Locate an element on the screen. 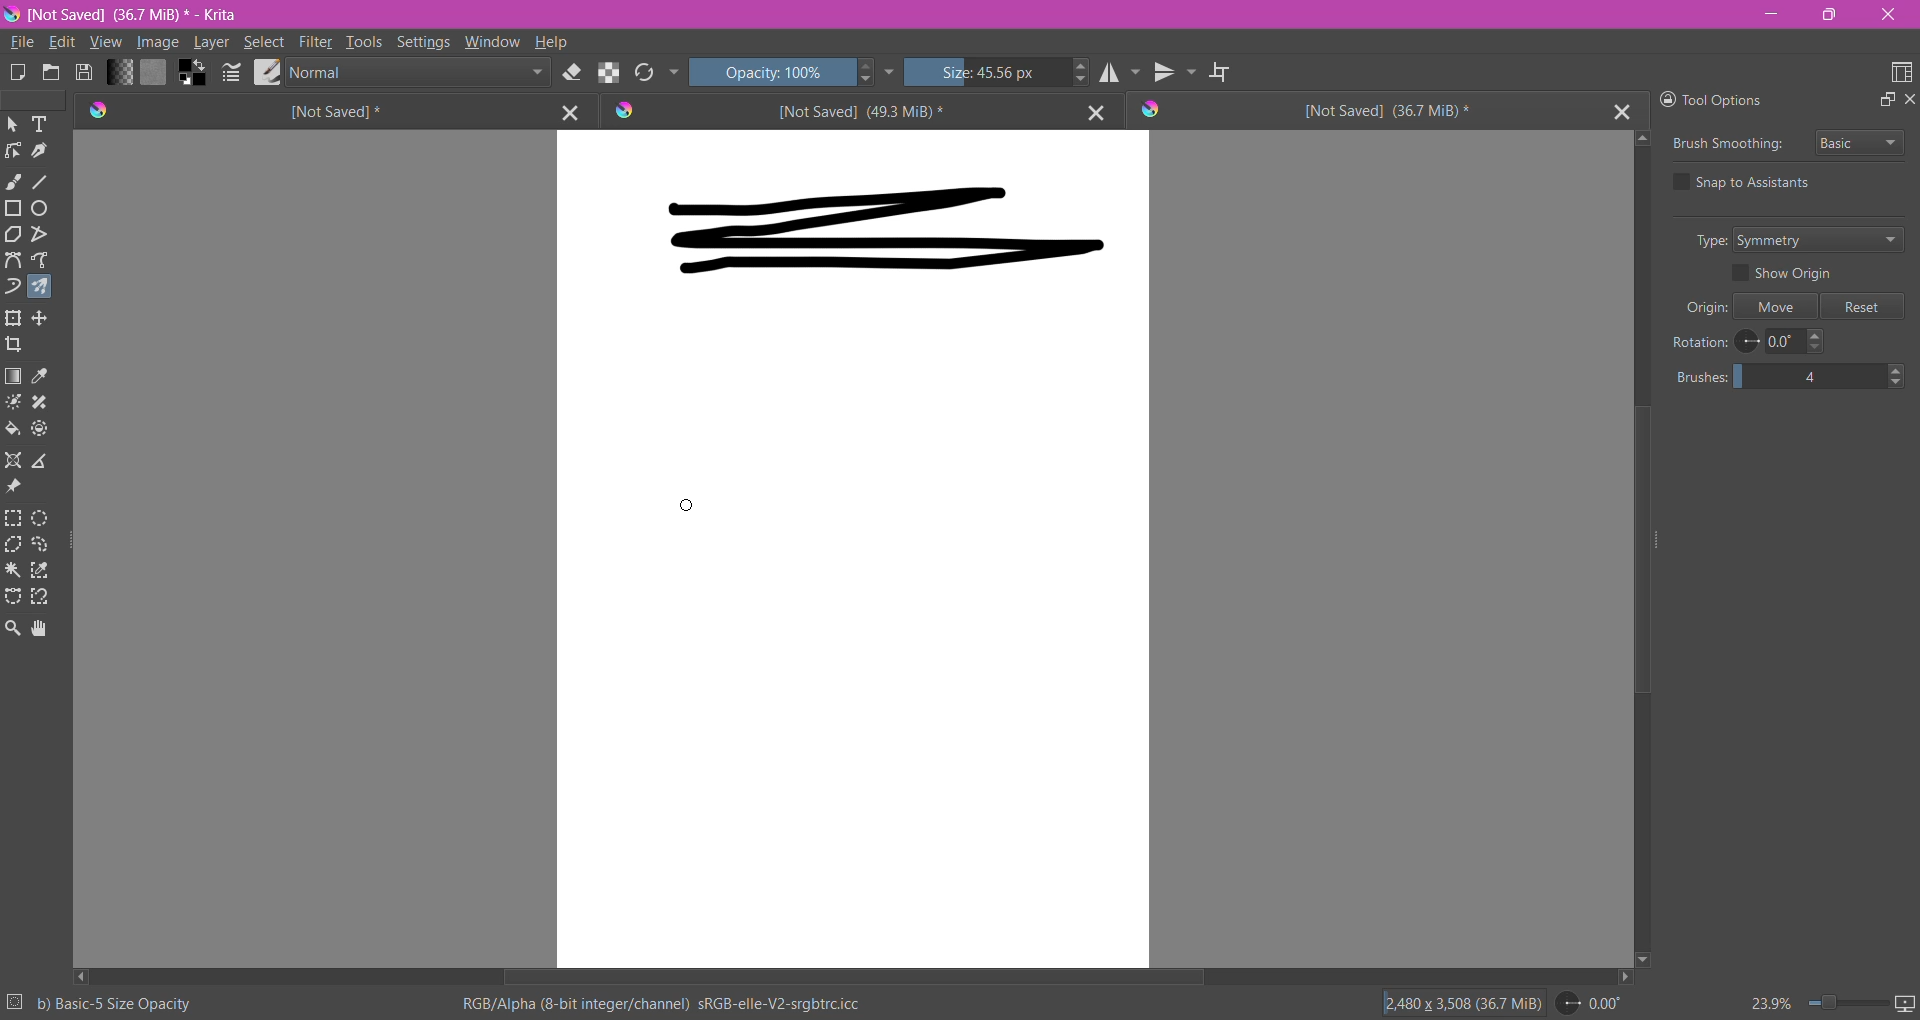 The height and width of the screenshot is (1020, 1920). Calligraphy is located at coordinates (43, 150).